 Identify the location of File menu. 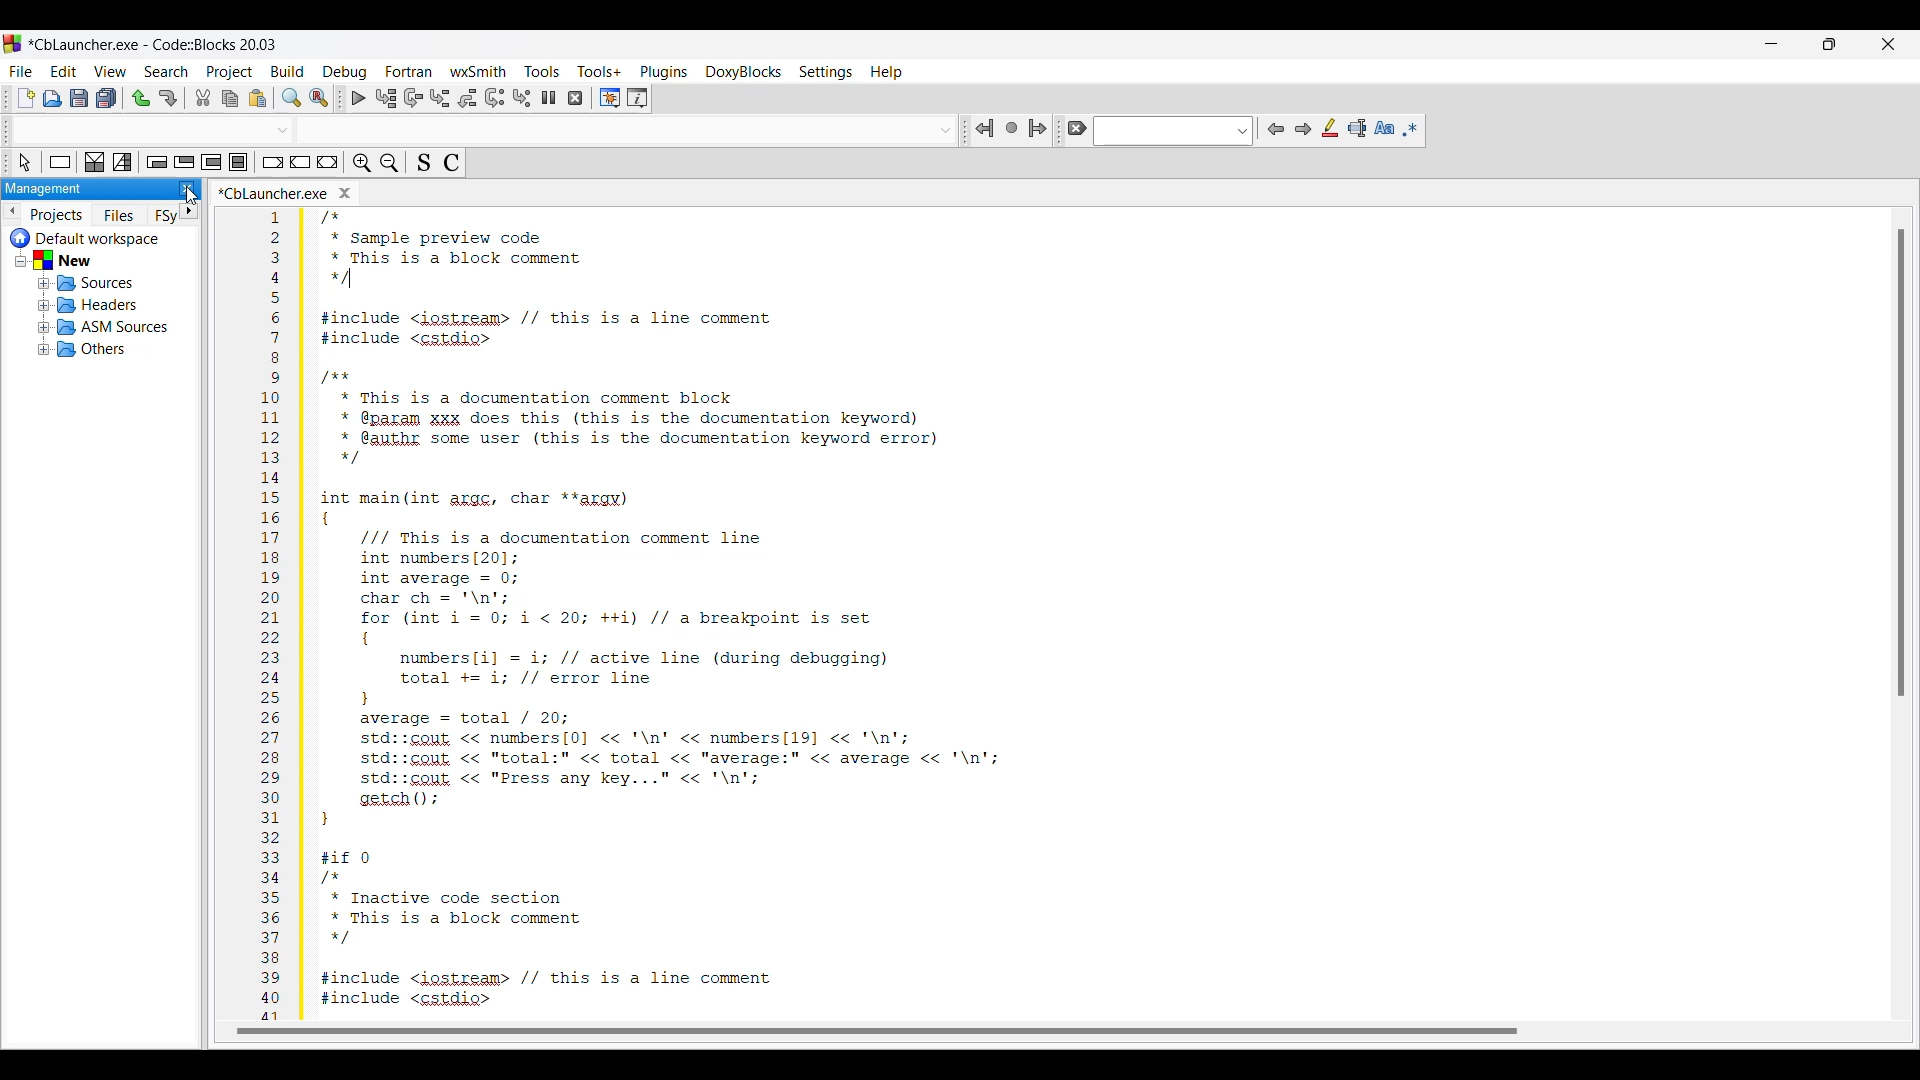
(21, 71).